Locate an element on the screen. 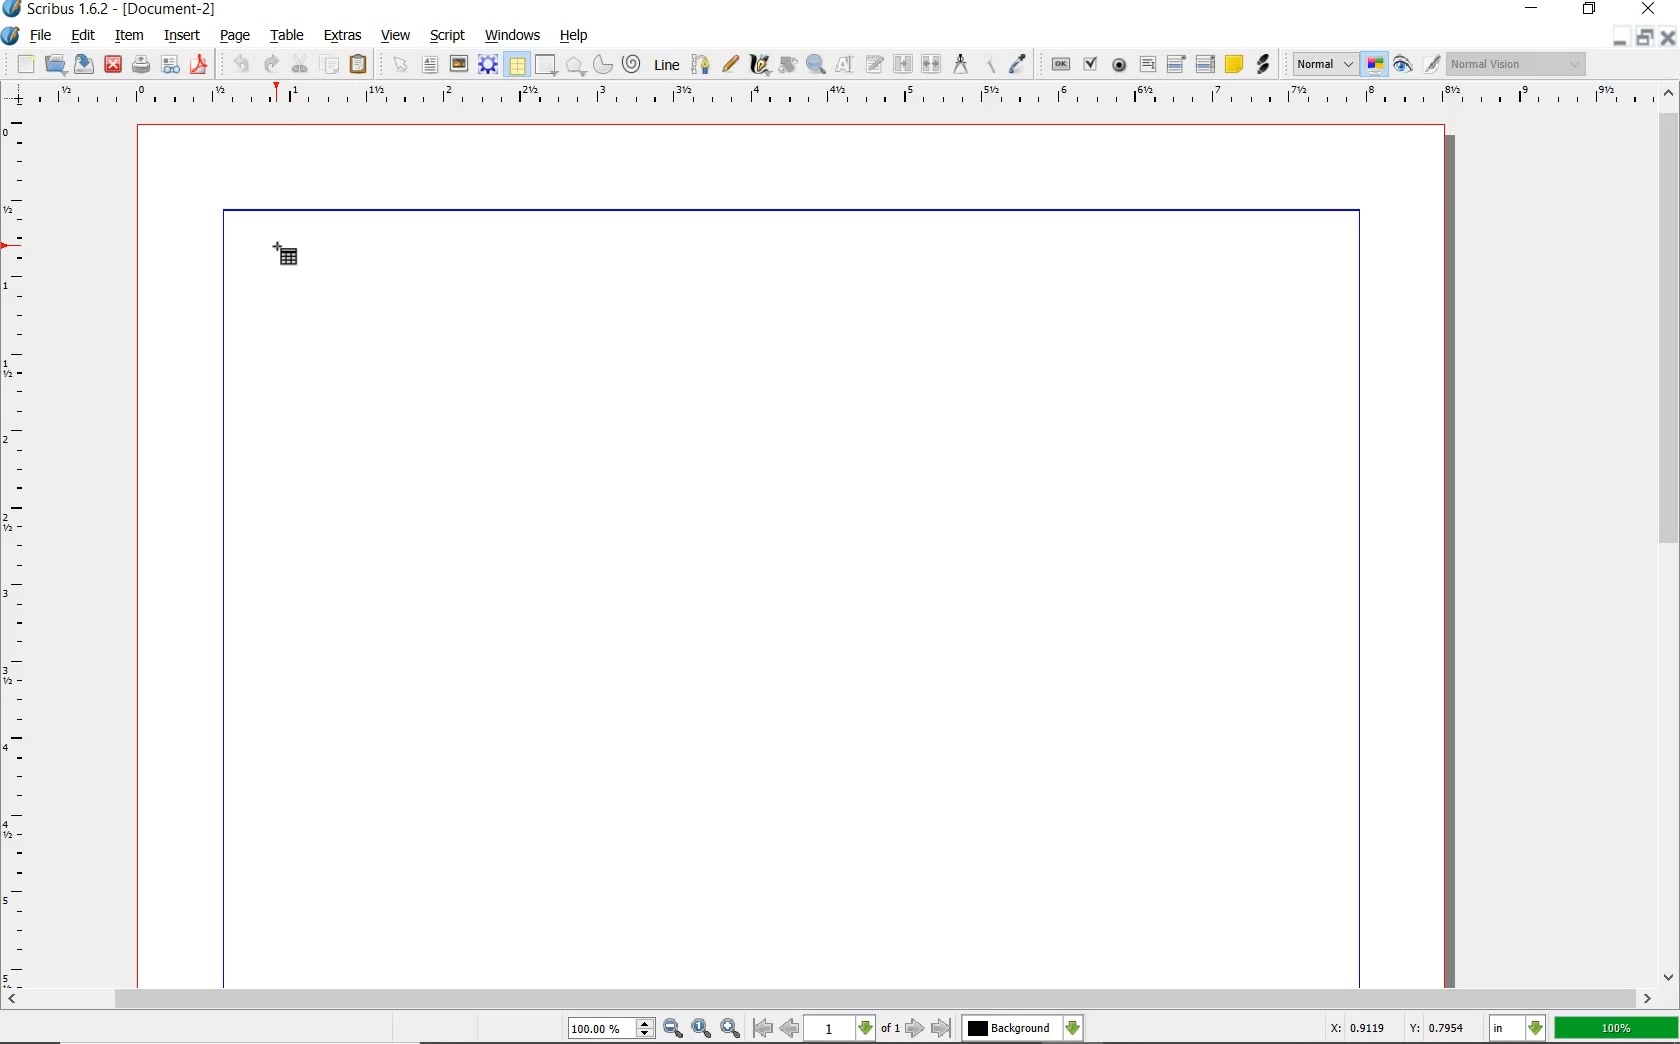 The height and width of the screenshot is (1044, 1680). zoom to is located at coordinates (703, 1030).